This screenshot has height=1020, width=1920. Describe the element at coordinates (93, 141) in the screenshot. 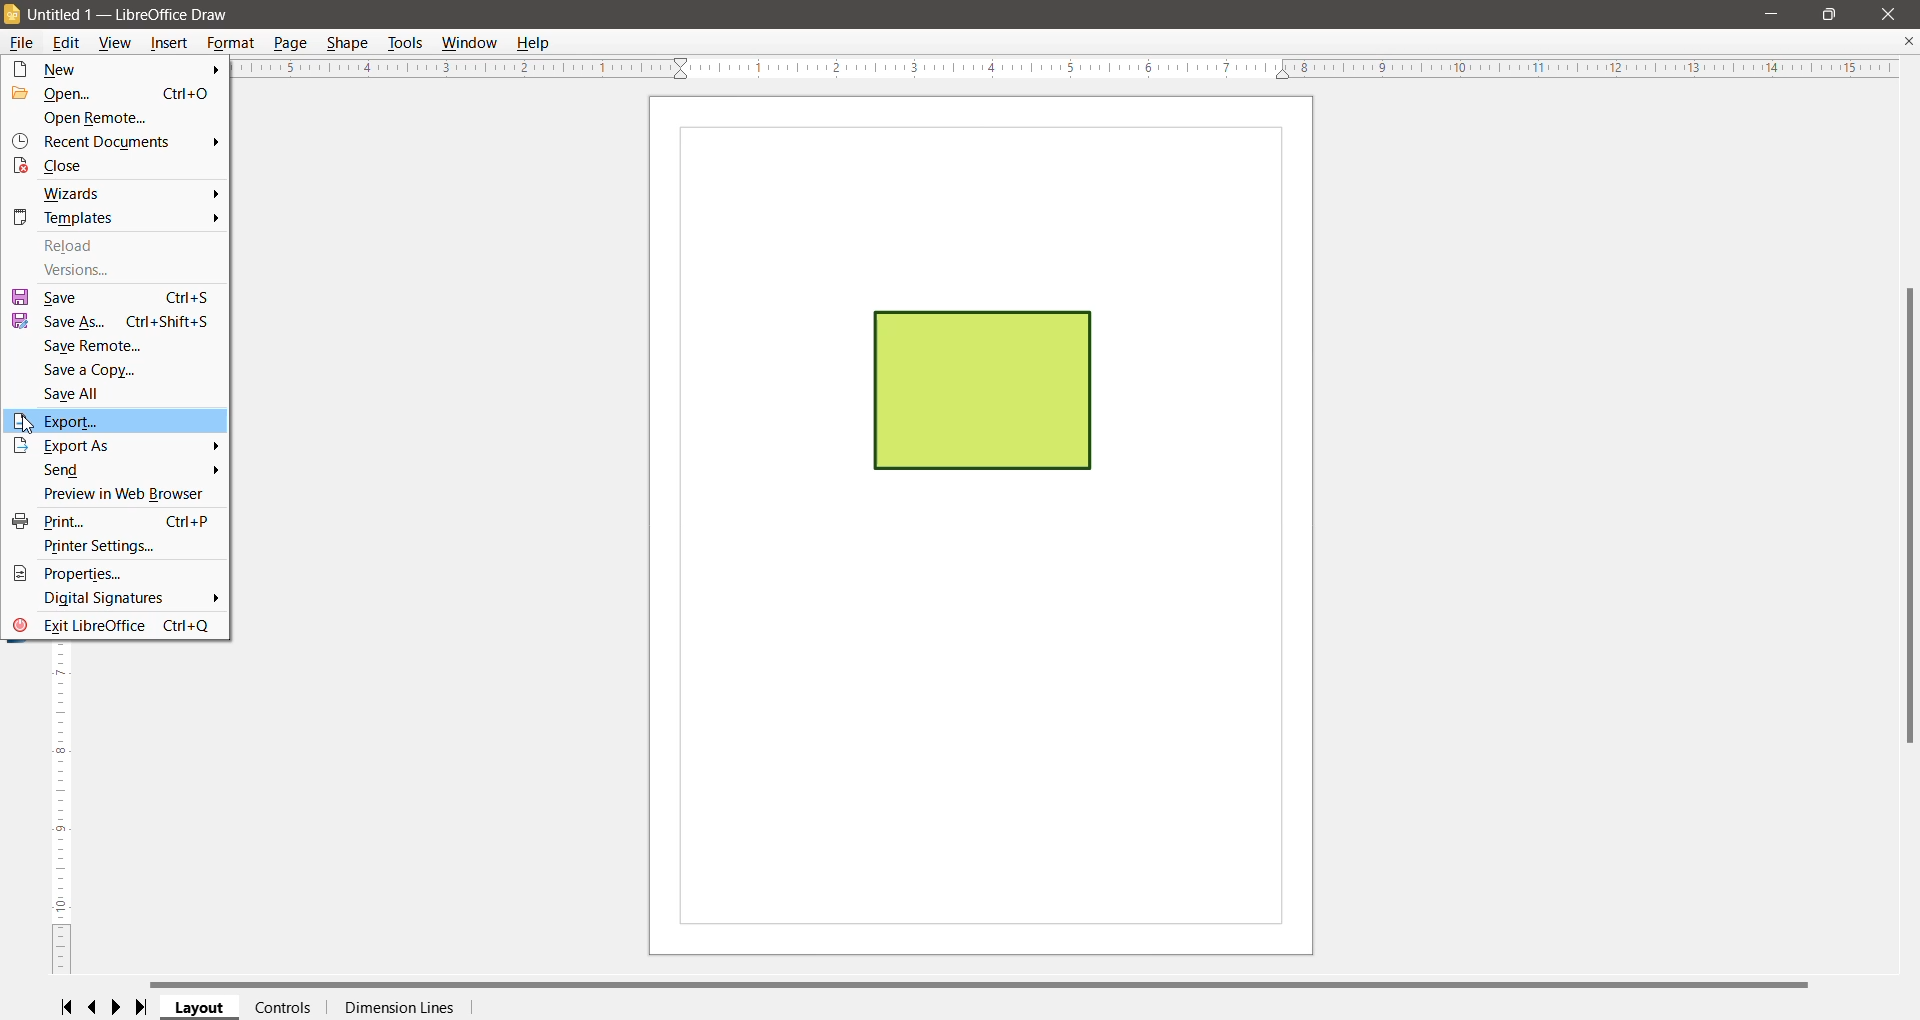

I see `Recent Documents` at that location.